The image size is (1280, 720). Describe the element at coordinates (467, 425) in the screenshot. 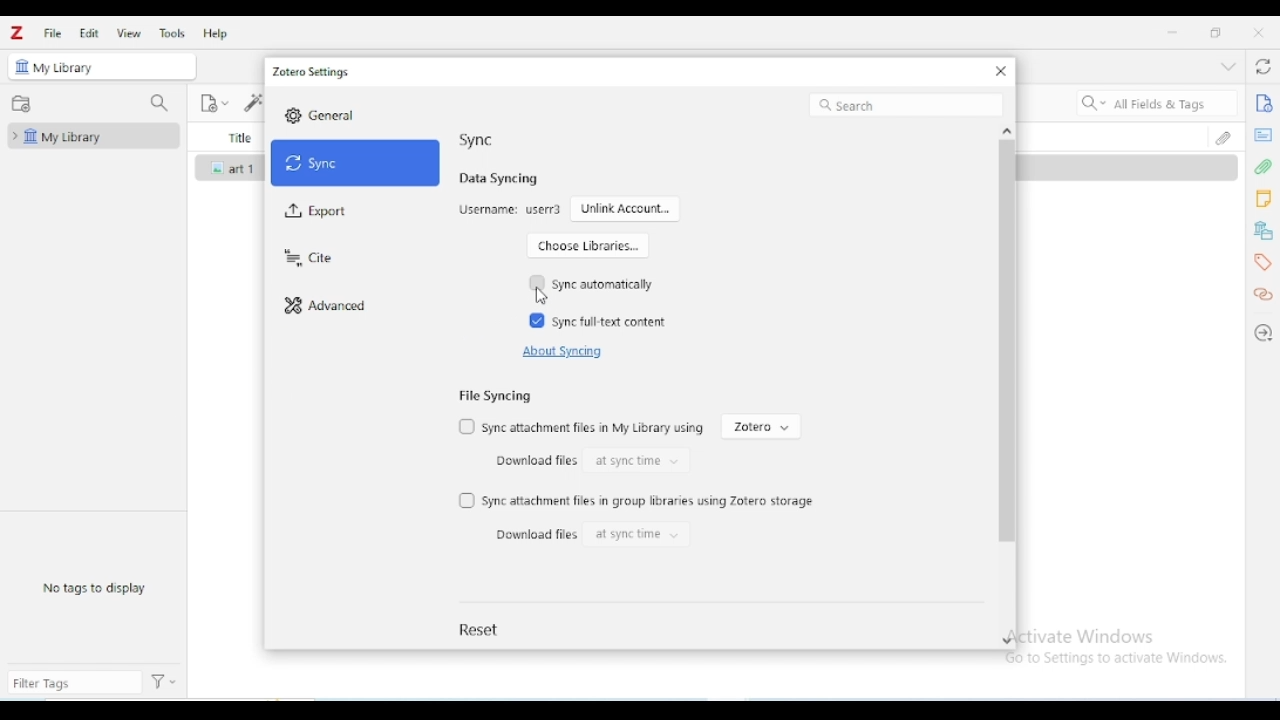

I see `Checkbox ` at that location.